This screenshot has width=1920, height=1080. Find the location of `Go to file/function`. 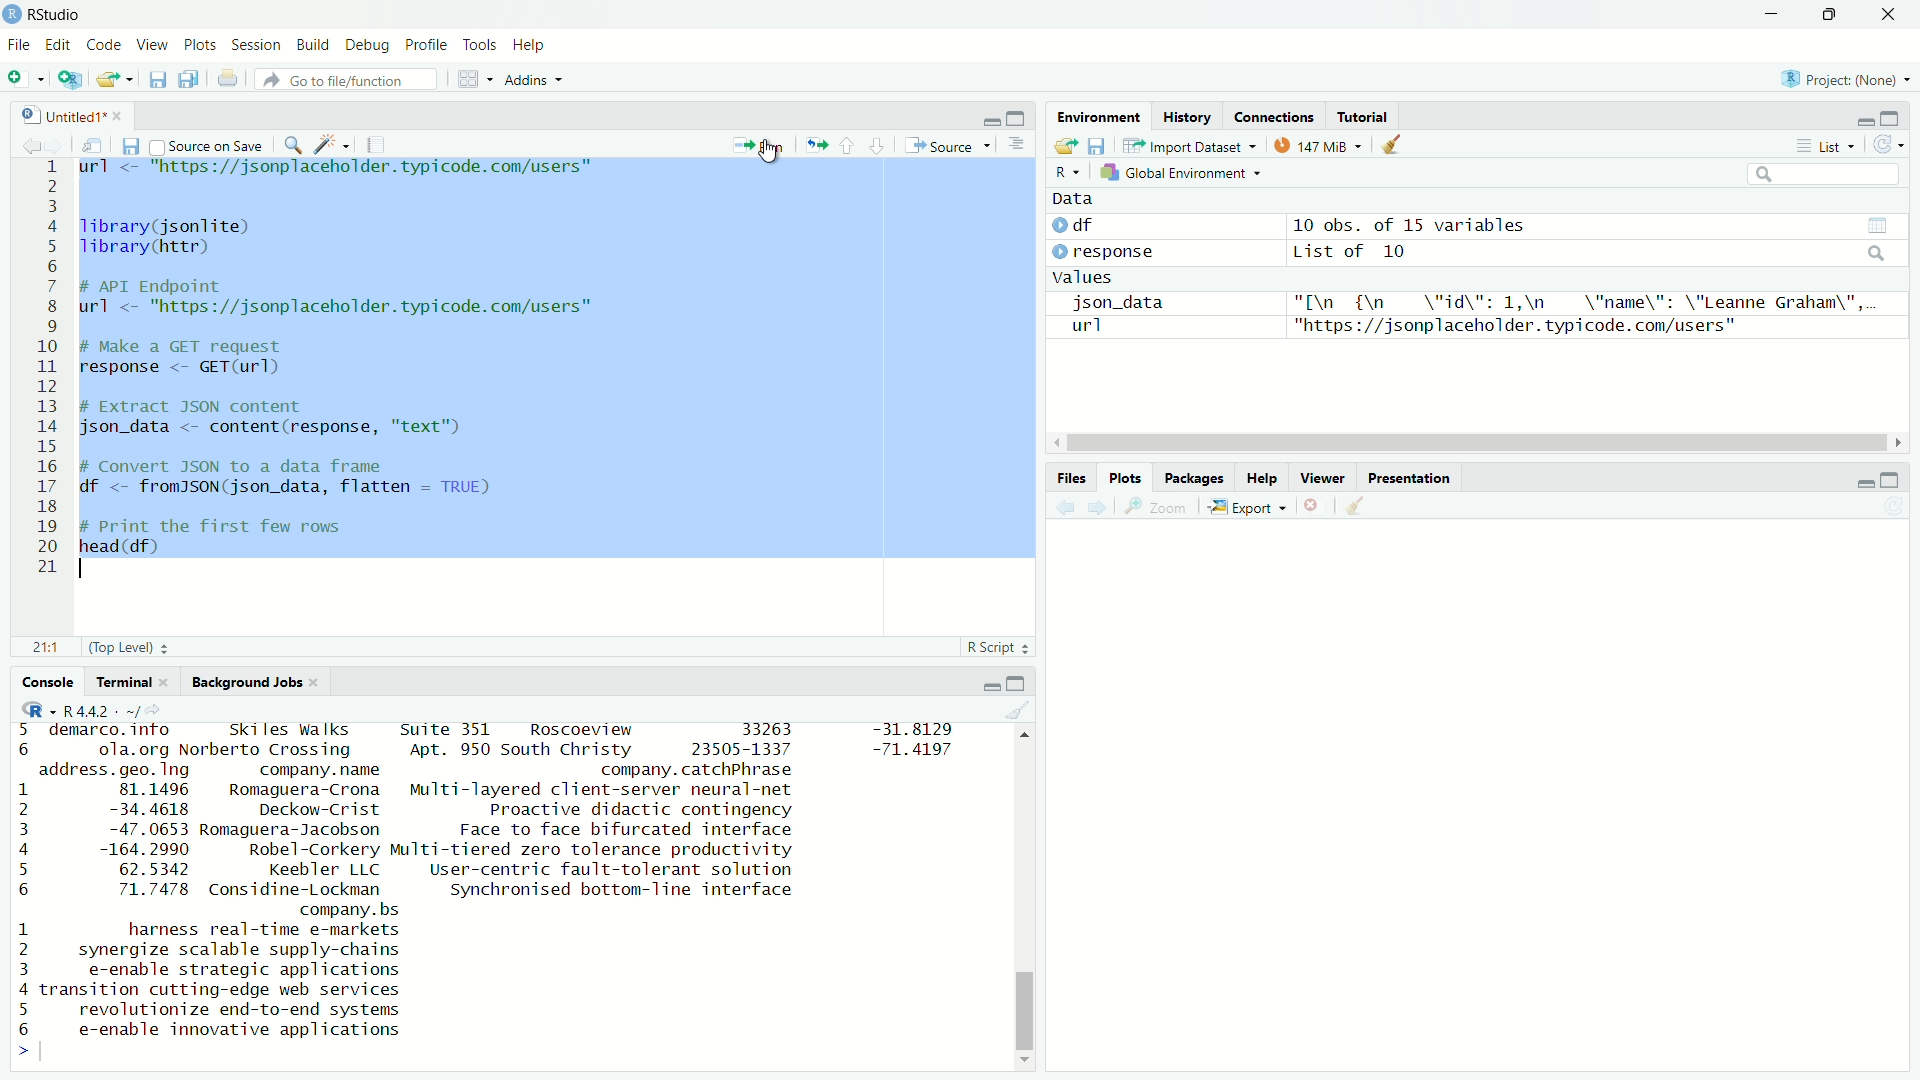

Go to file/function is located at coordinates (352, 78).